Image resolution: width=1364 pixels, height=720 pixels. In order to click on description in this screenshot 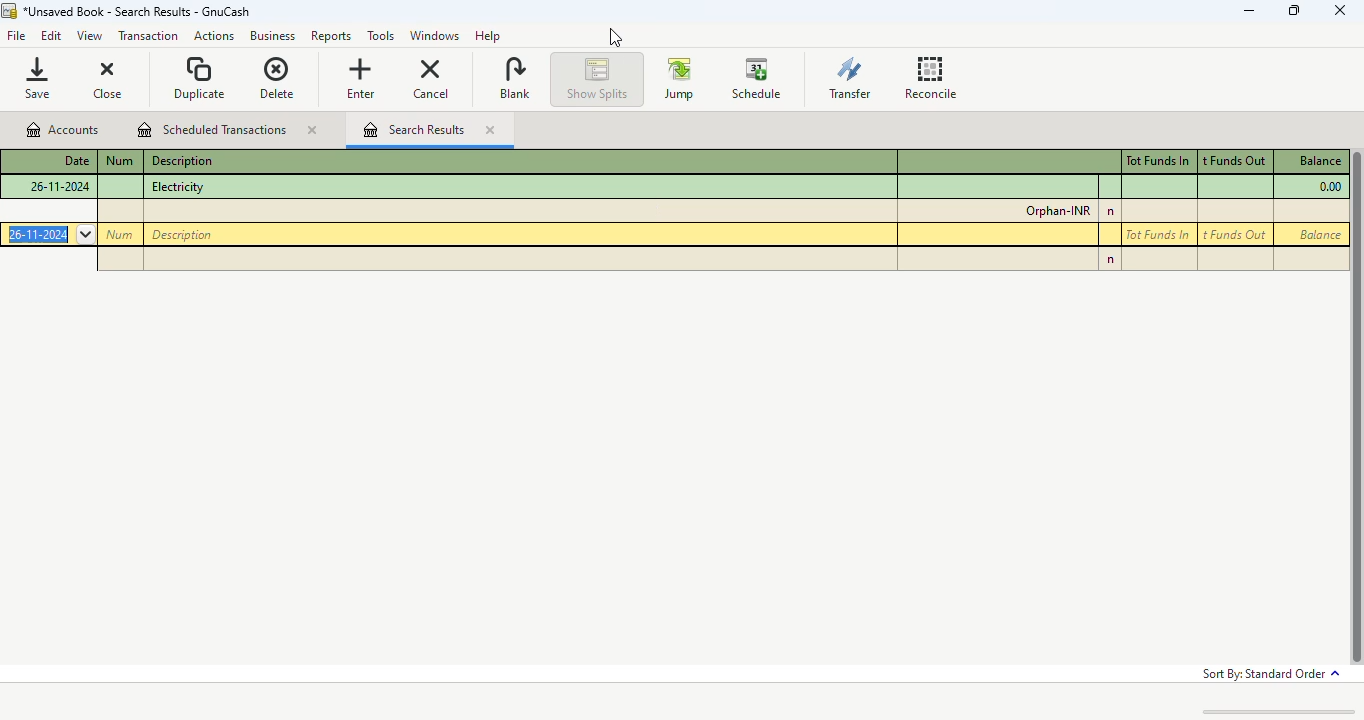, I will do `click(181, 234)`.